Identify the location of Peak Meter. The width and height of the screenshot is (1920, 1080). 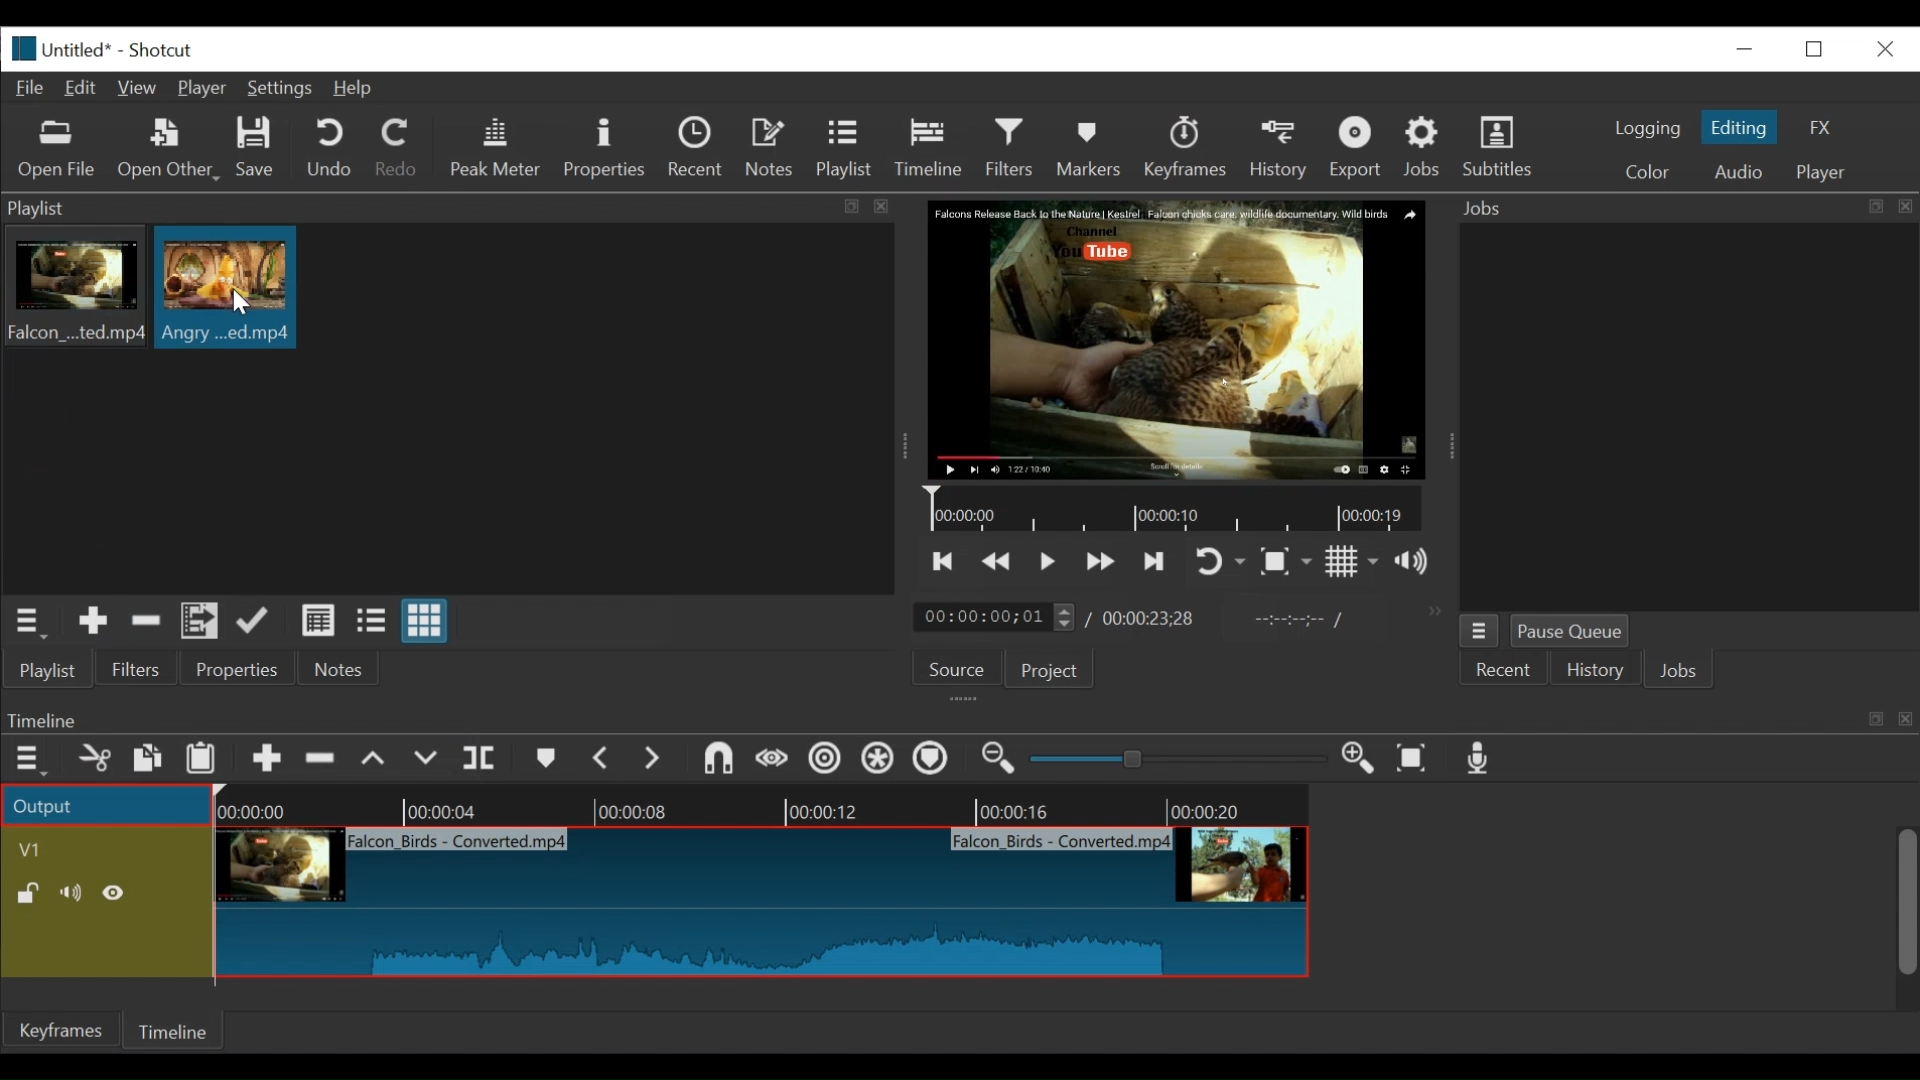
(499, 148).